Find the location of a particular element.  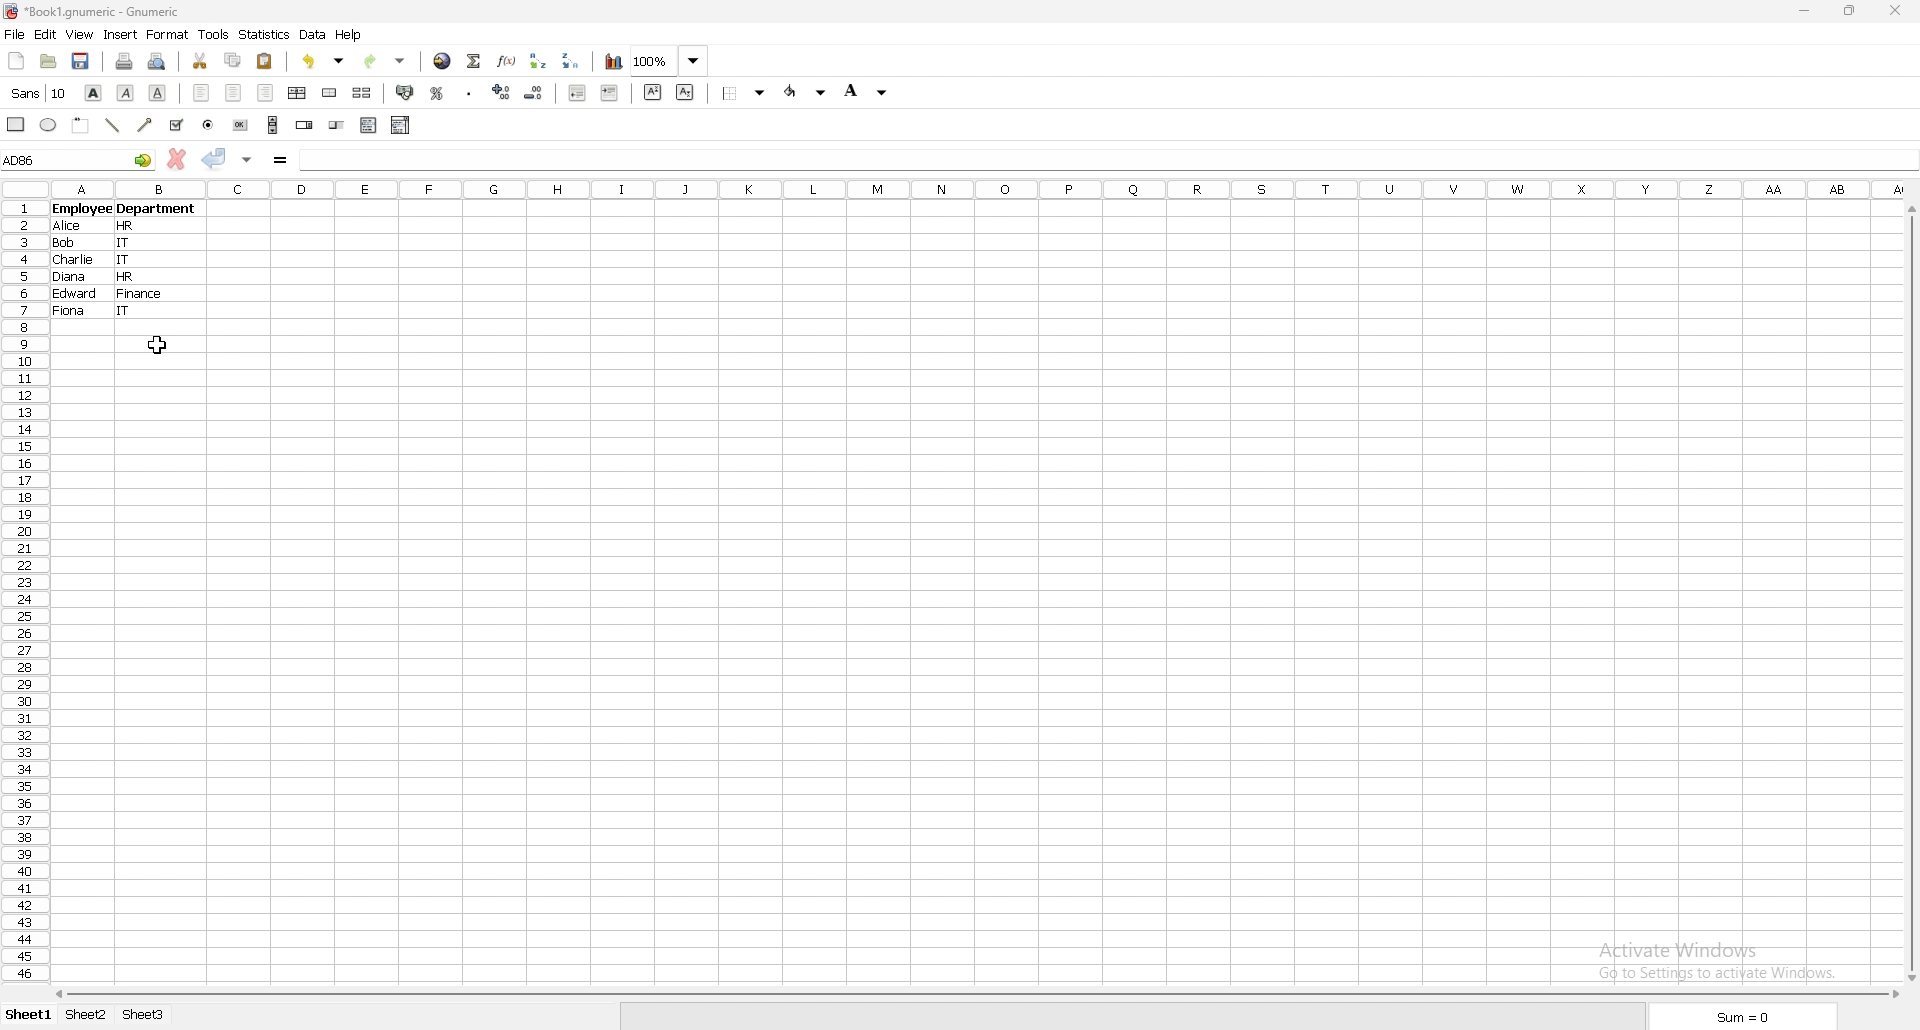

minimize is located at coordinates (1804, 12).